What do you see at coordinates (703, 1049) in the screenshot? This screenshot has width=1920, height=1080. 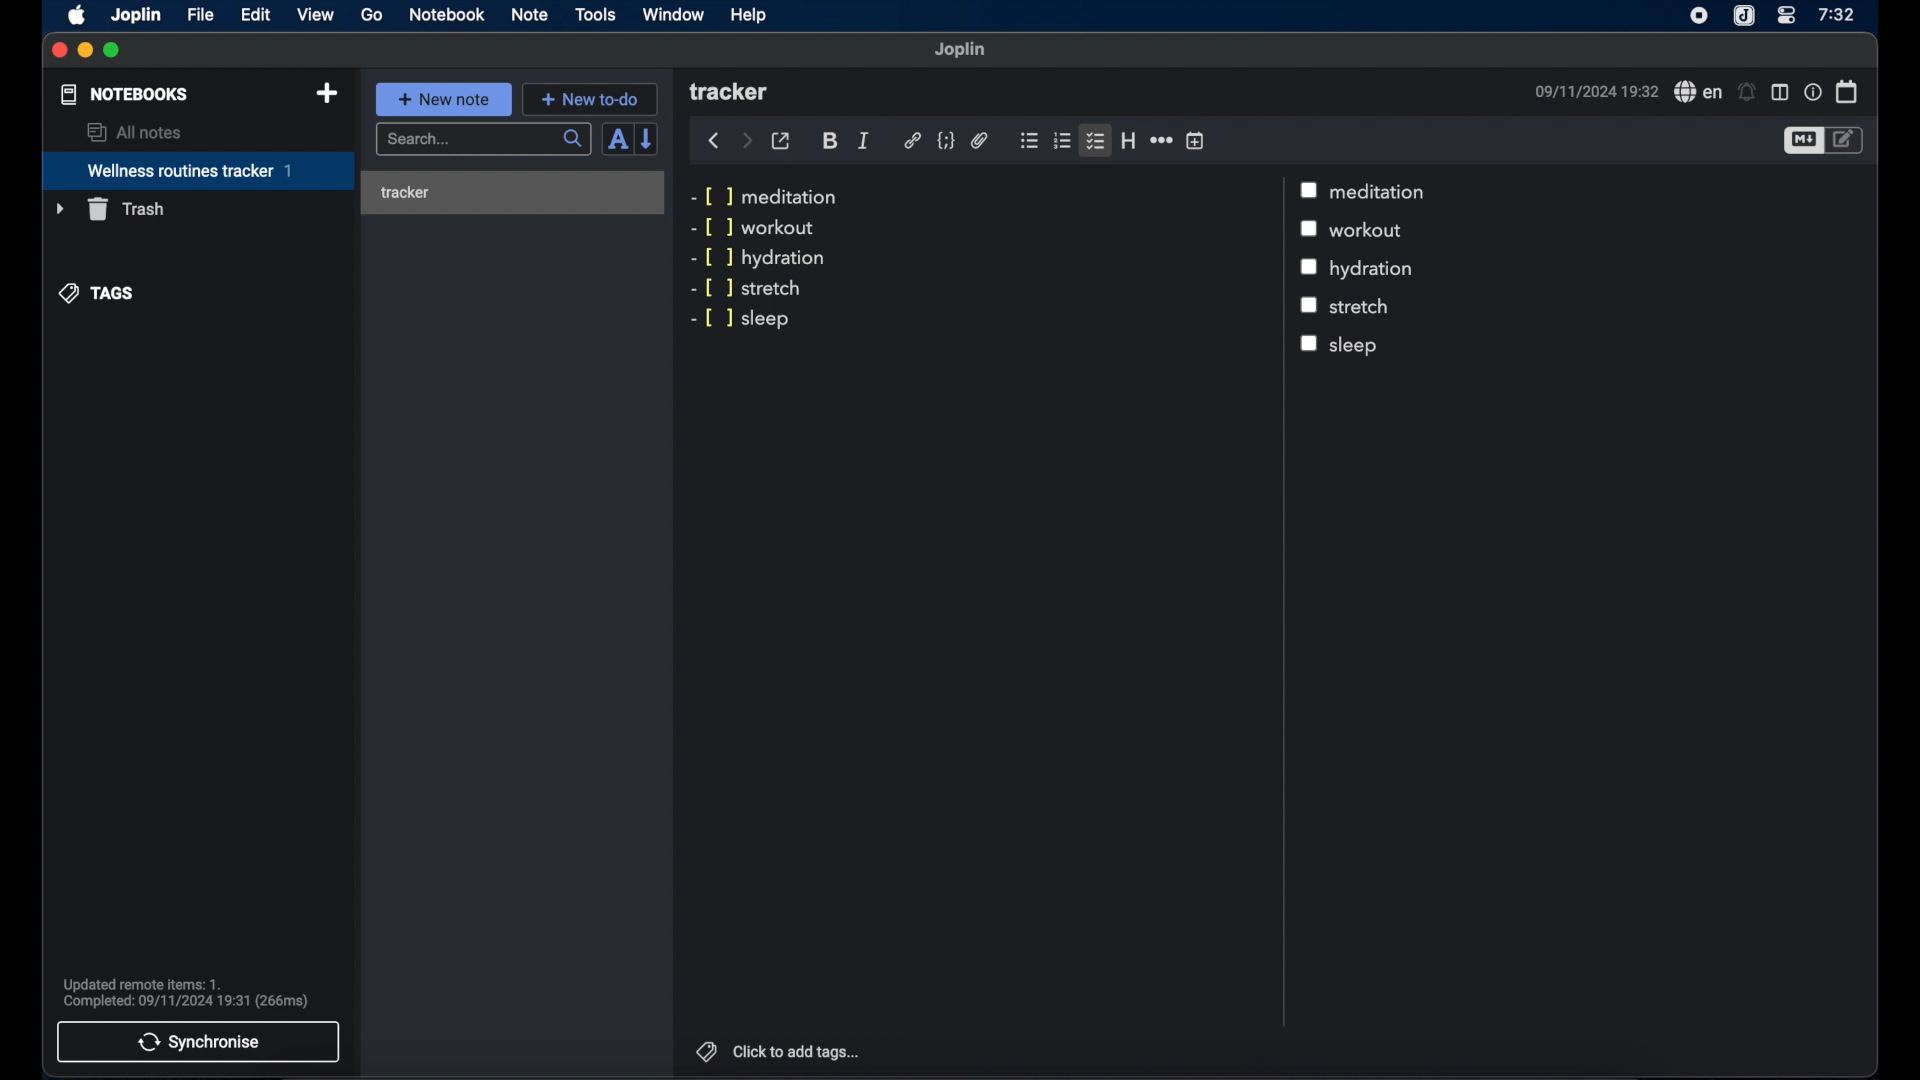 I see `tags` at bounding box center [703, 1049].